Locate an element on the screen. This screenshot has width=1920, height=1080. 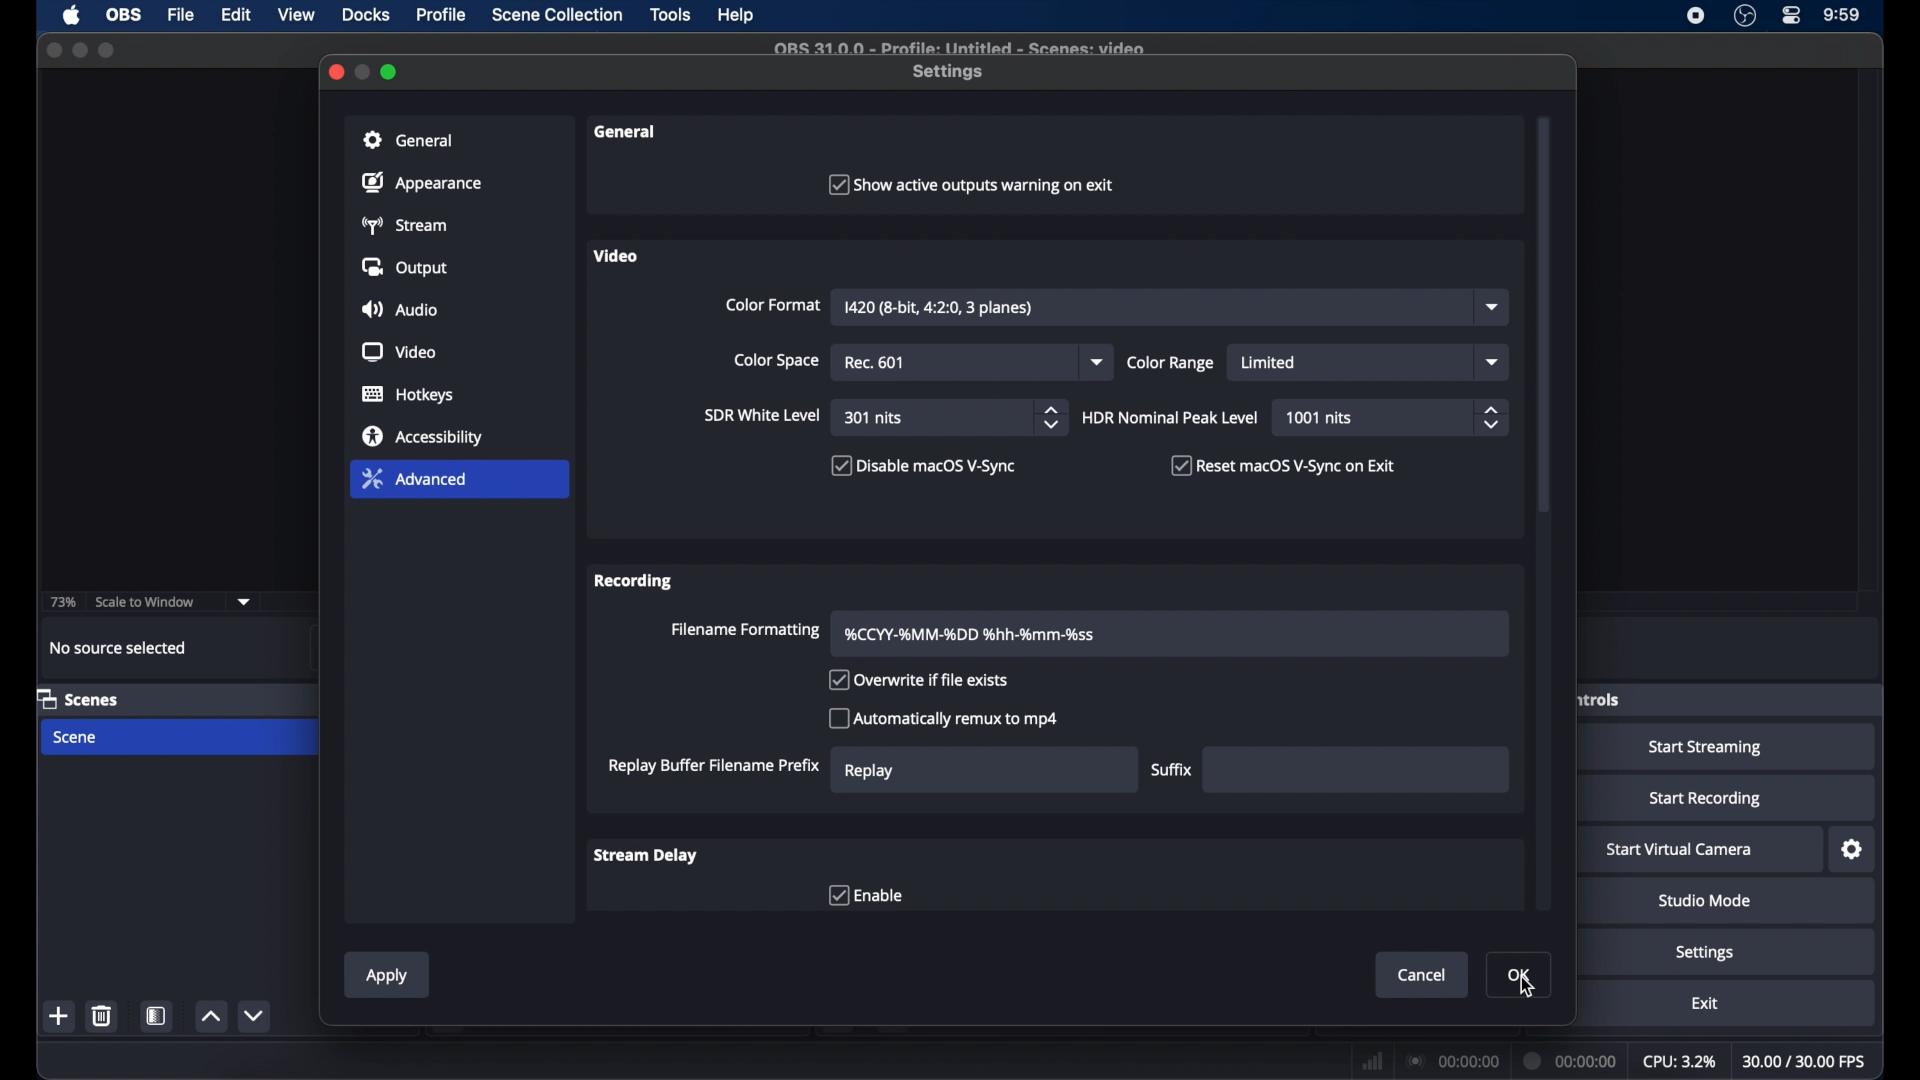
duration is located at coordinates (1571, 1061).